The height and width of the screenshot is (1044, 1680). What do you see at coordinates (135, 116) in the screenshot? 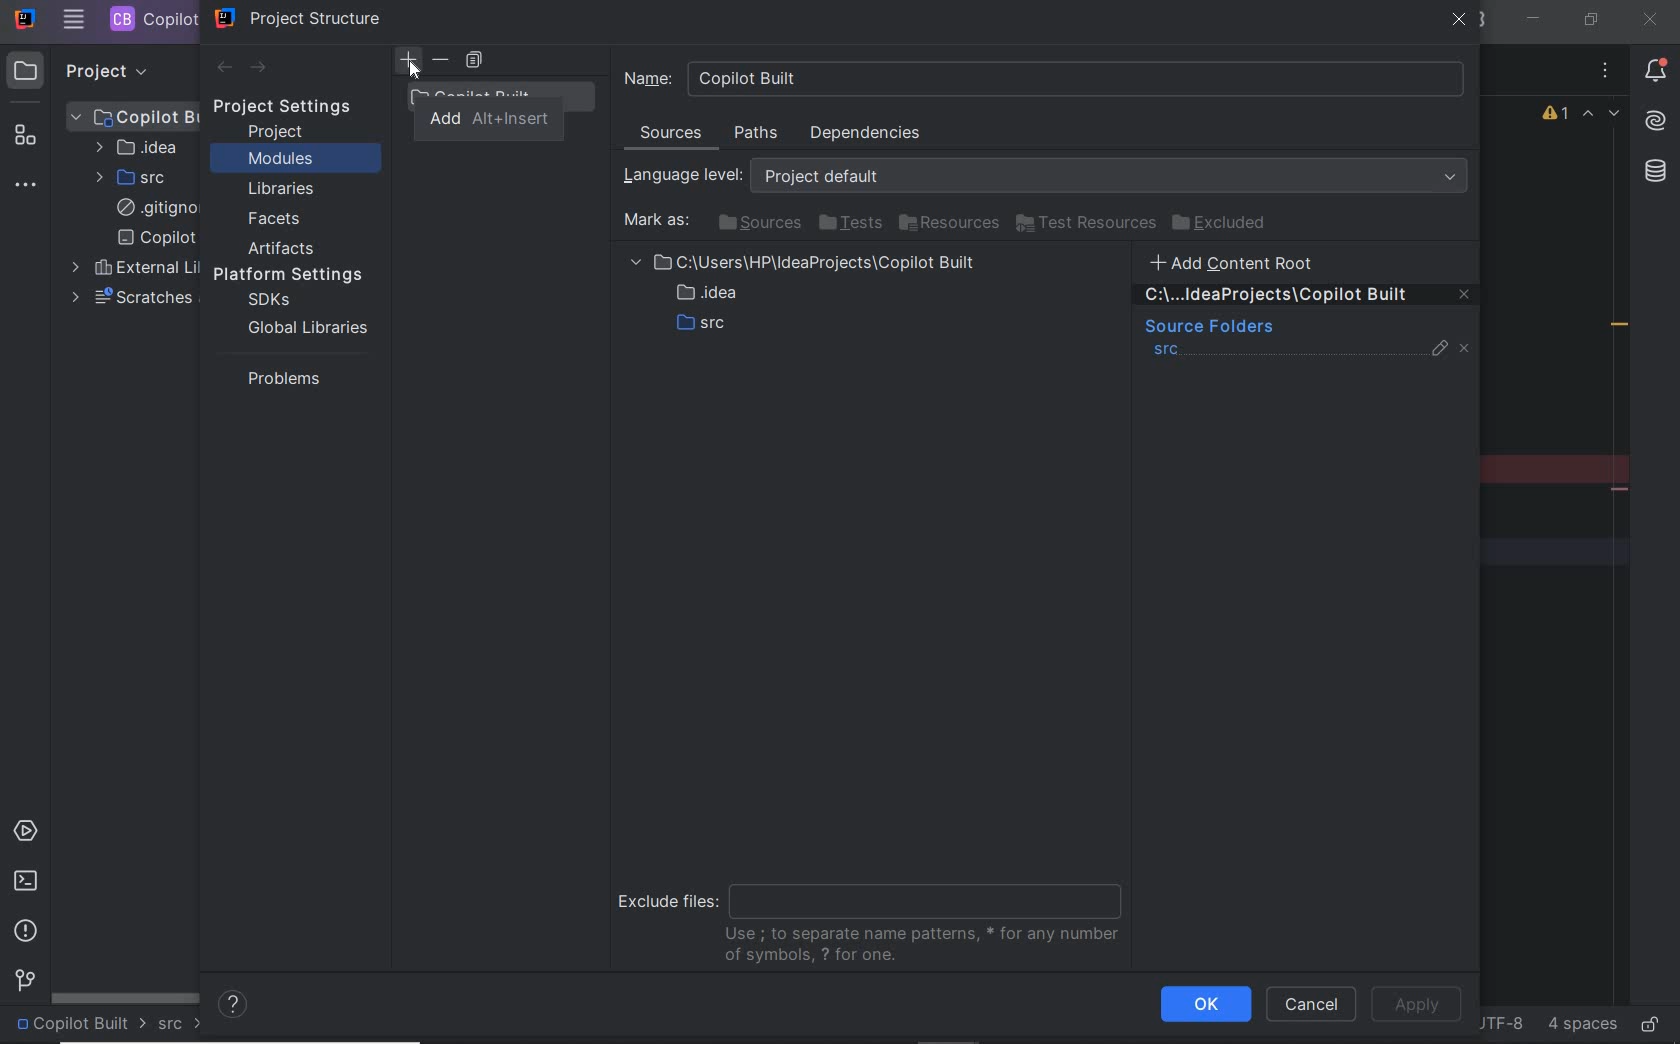
I see `PROJECT FILE ANME` at bounding box center [135, 116].